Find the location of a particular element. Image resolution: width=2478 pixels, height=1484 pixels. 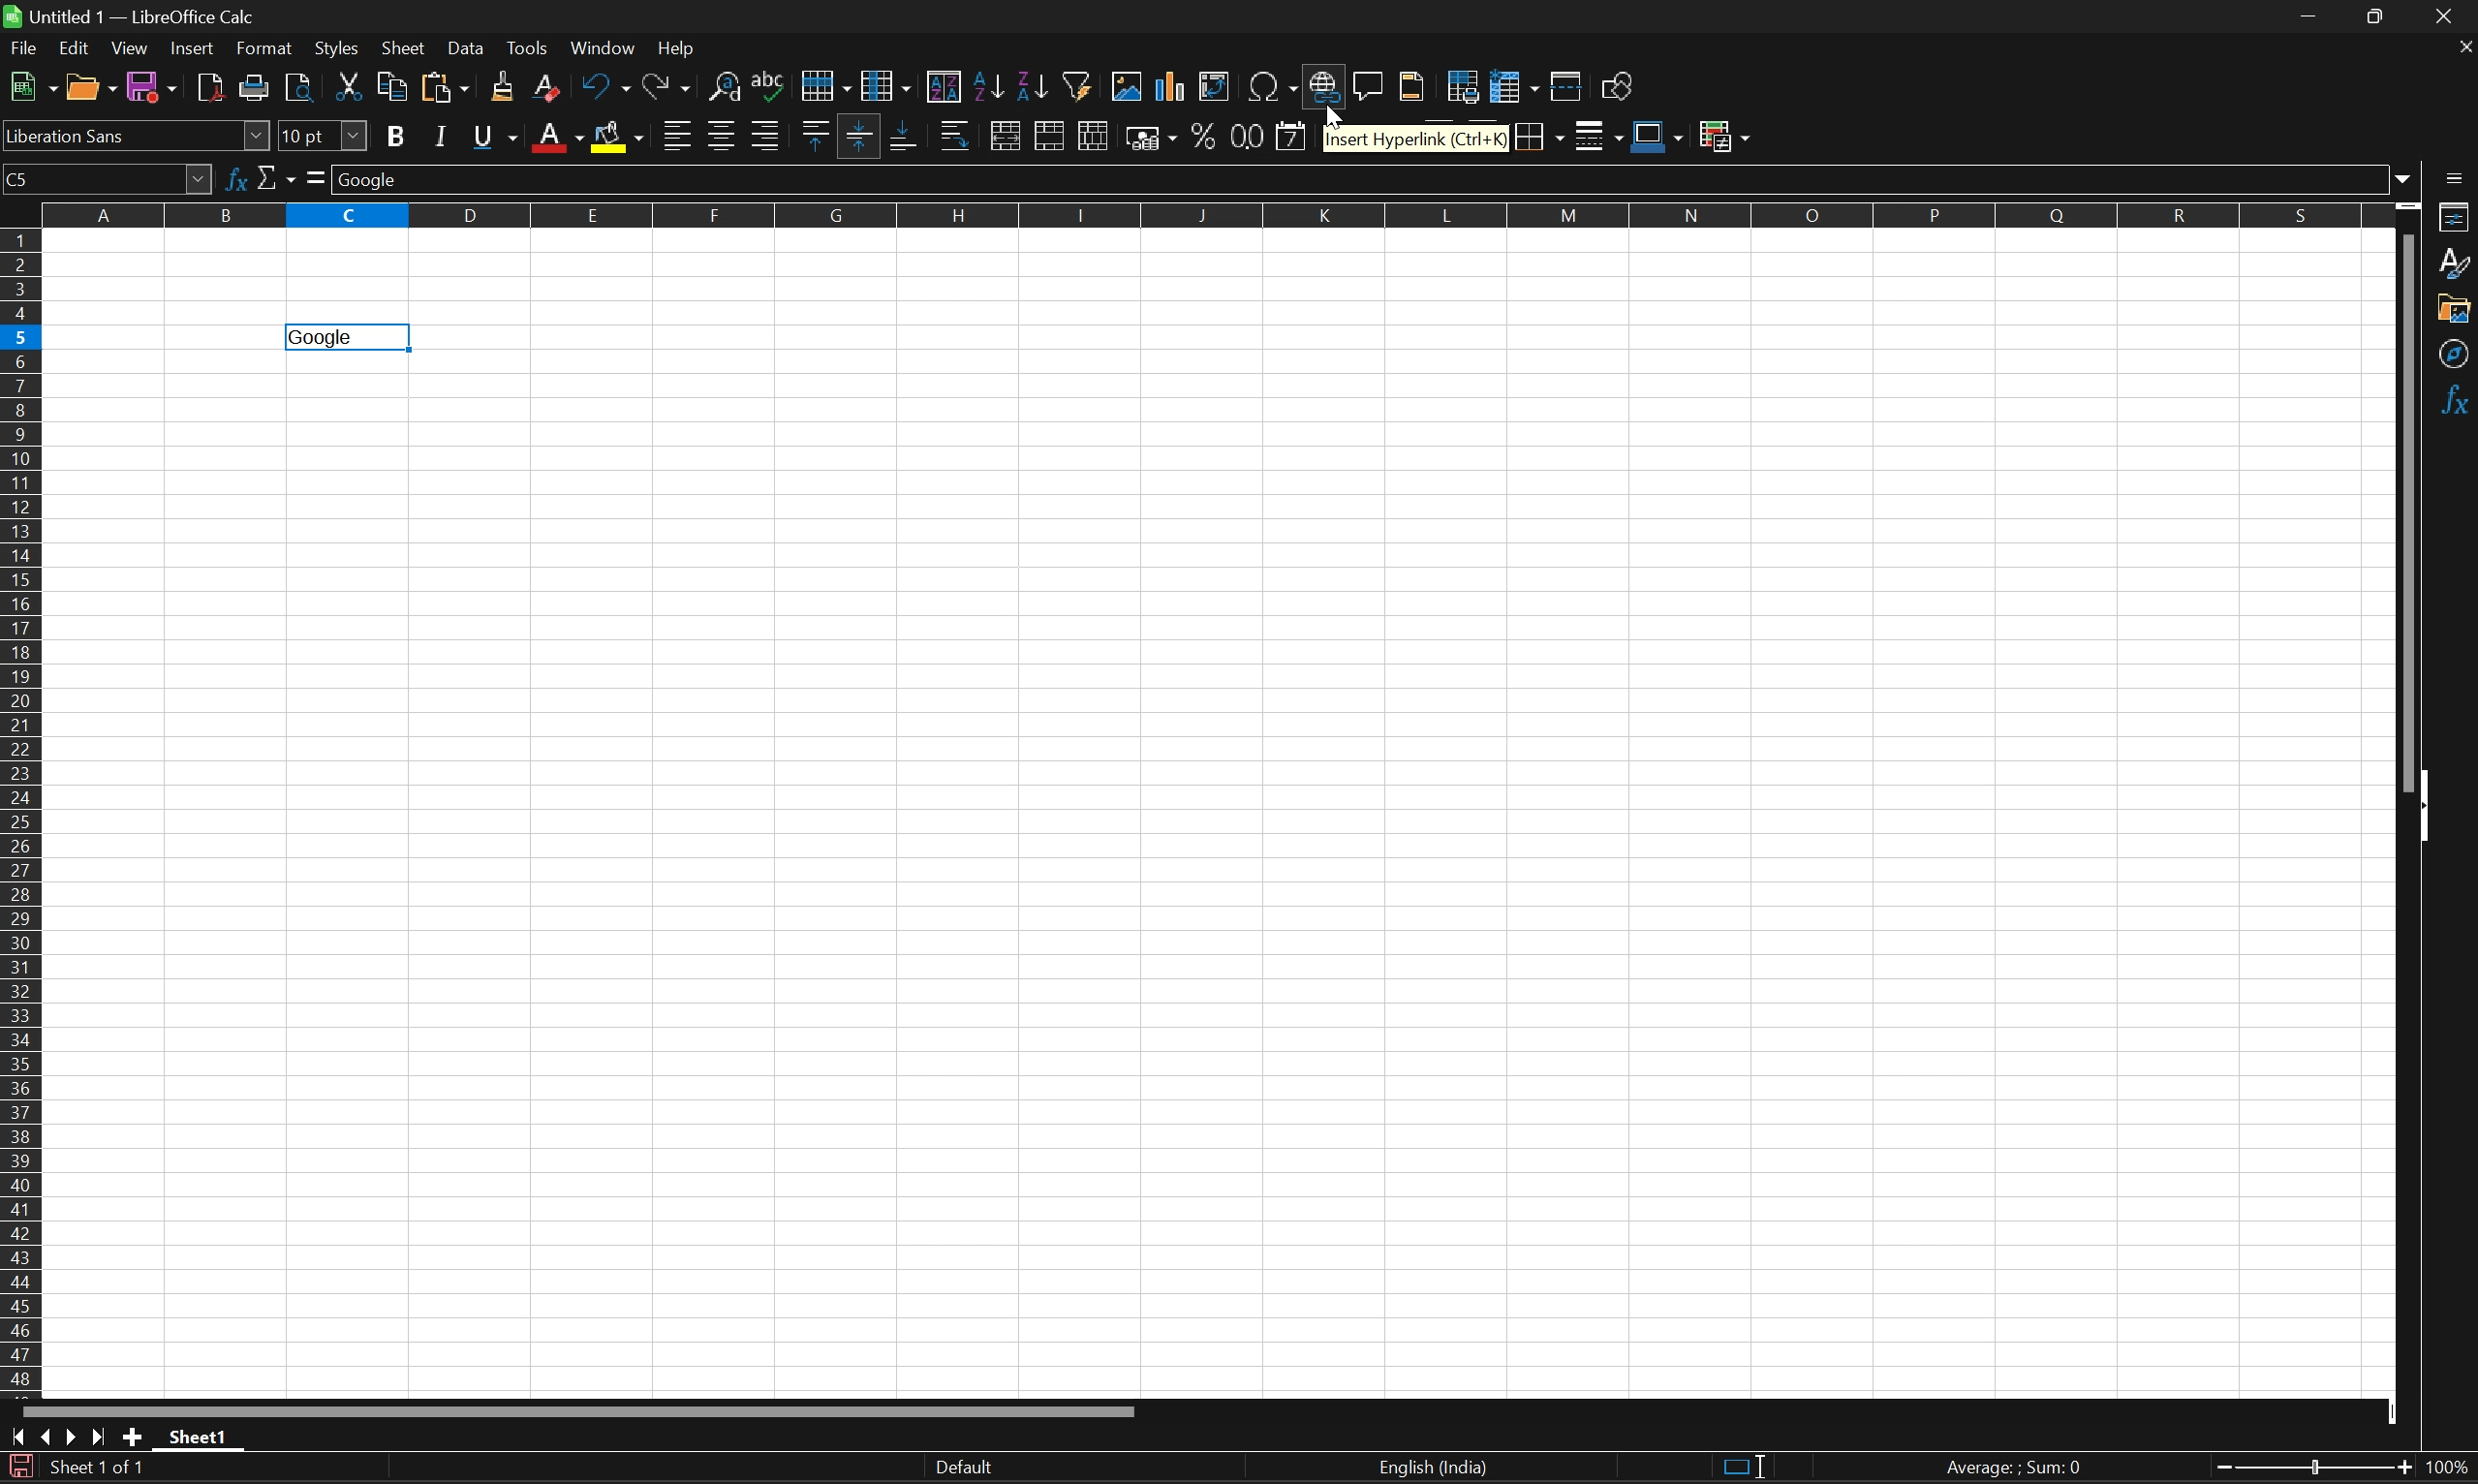

Default is located at coordinates (961, 1467).